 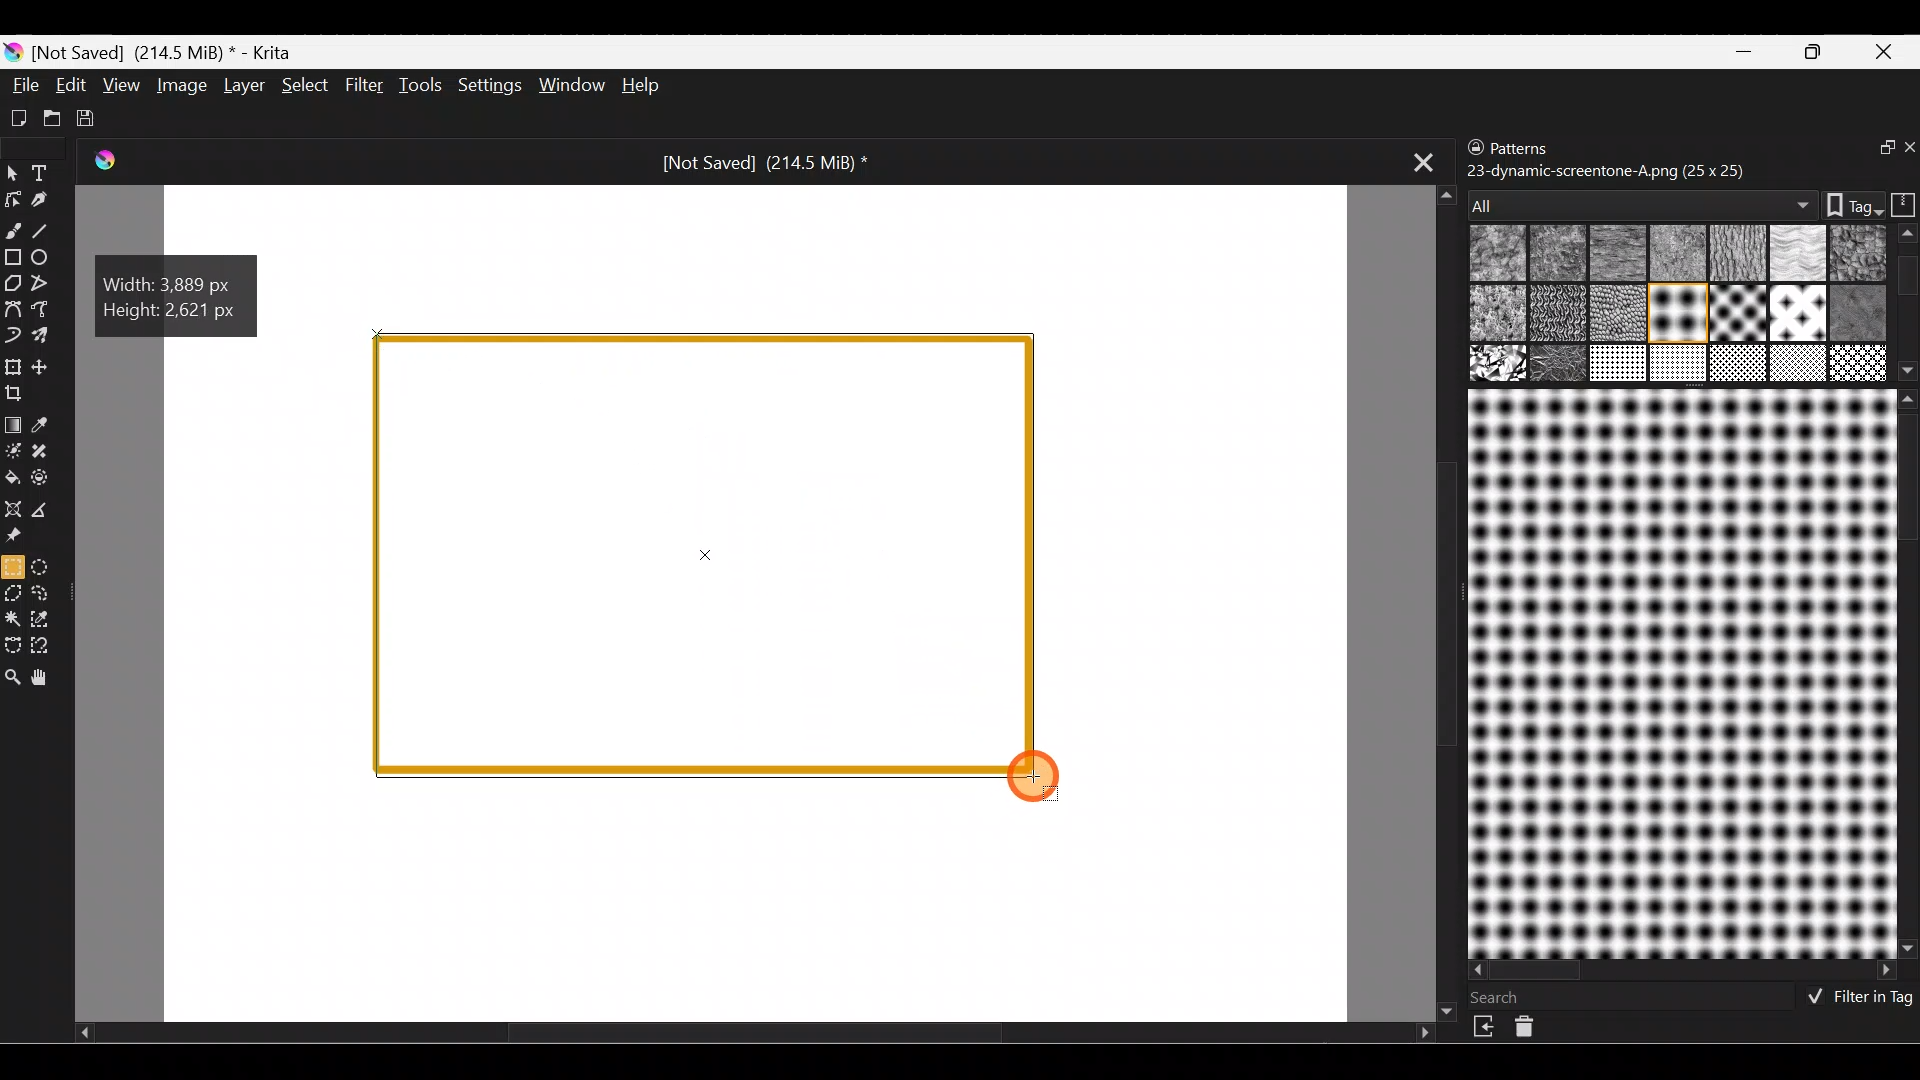 What do you see at coordinates (1796, 315) in the screenshot?
I see `12 drawed_vertical.png` at bounding box center [1796, 315].